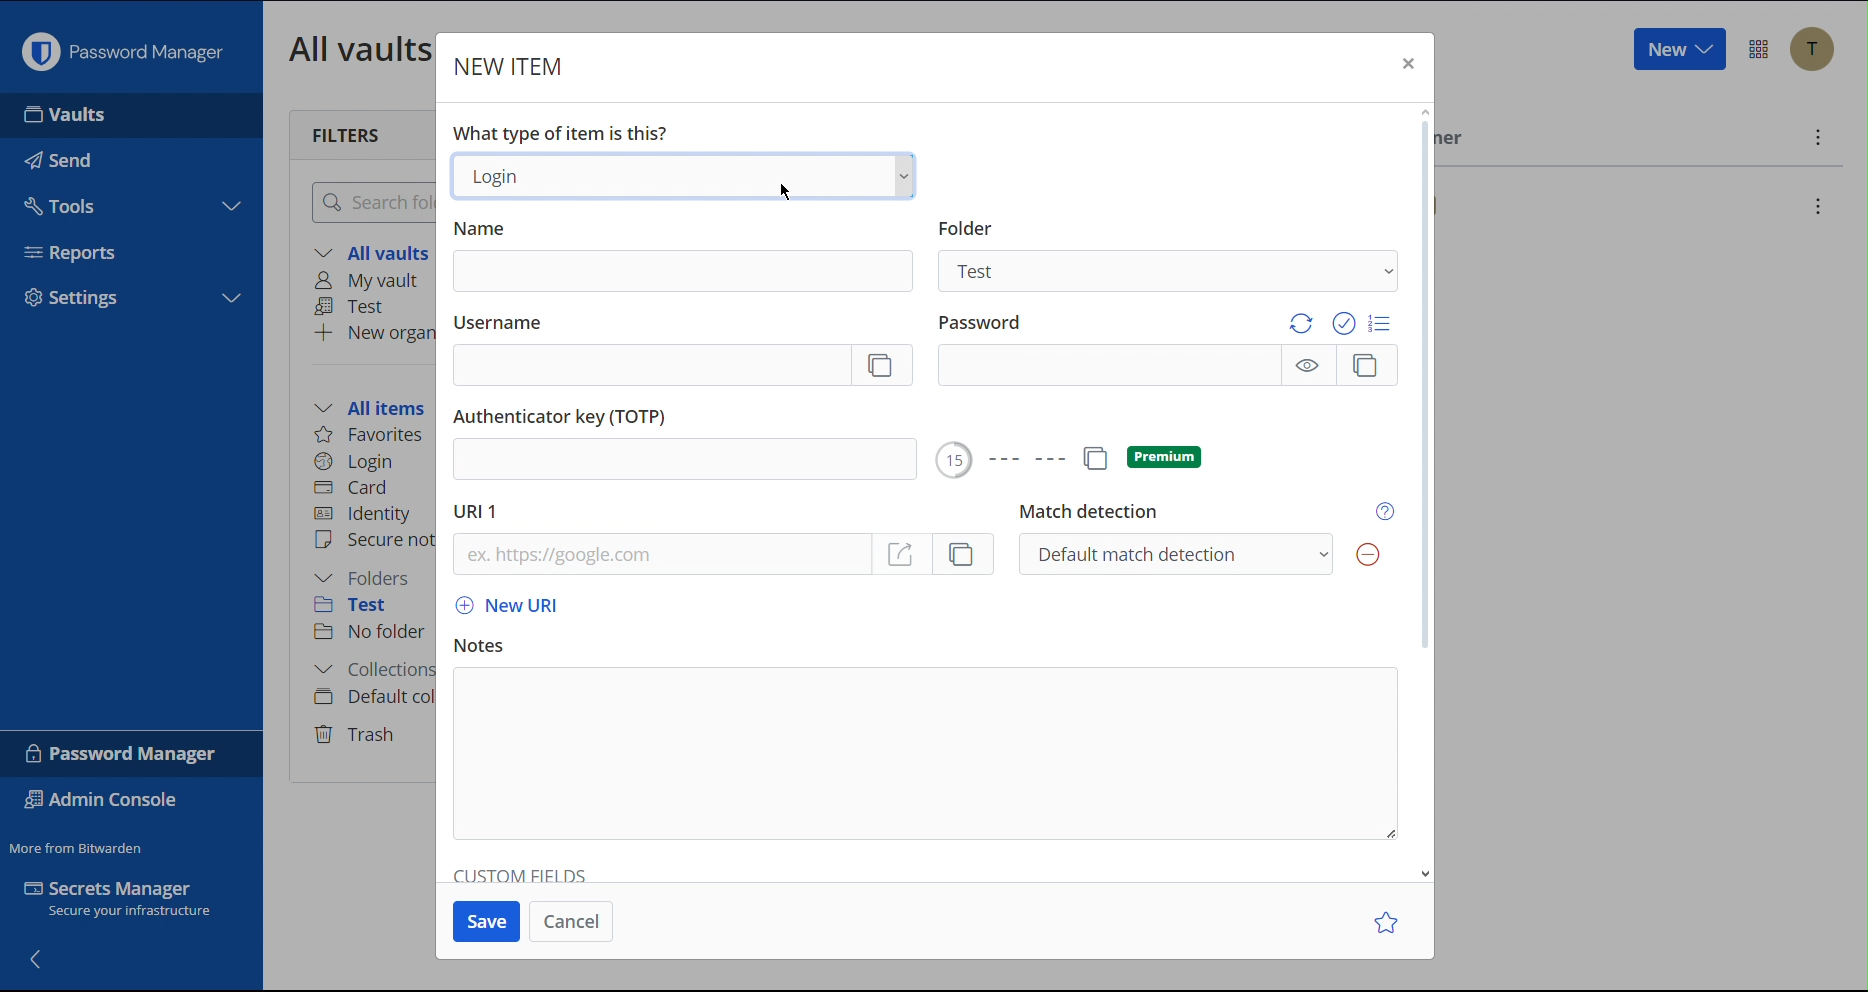 The image size is (1868, 992). What do you see at coordinates (373, 542) in the screenshot?
I see `Secure` at bounding box center [373, 542].